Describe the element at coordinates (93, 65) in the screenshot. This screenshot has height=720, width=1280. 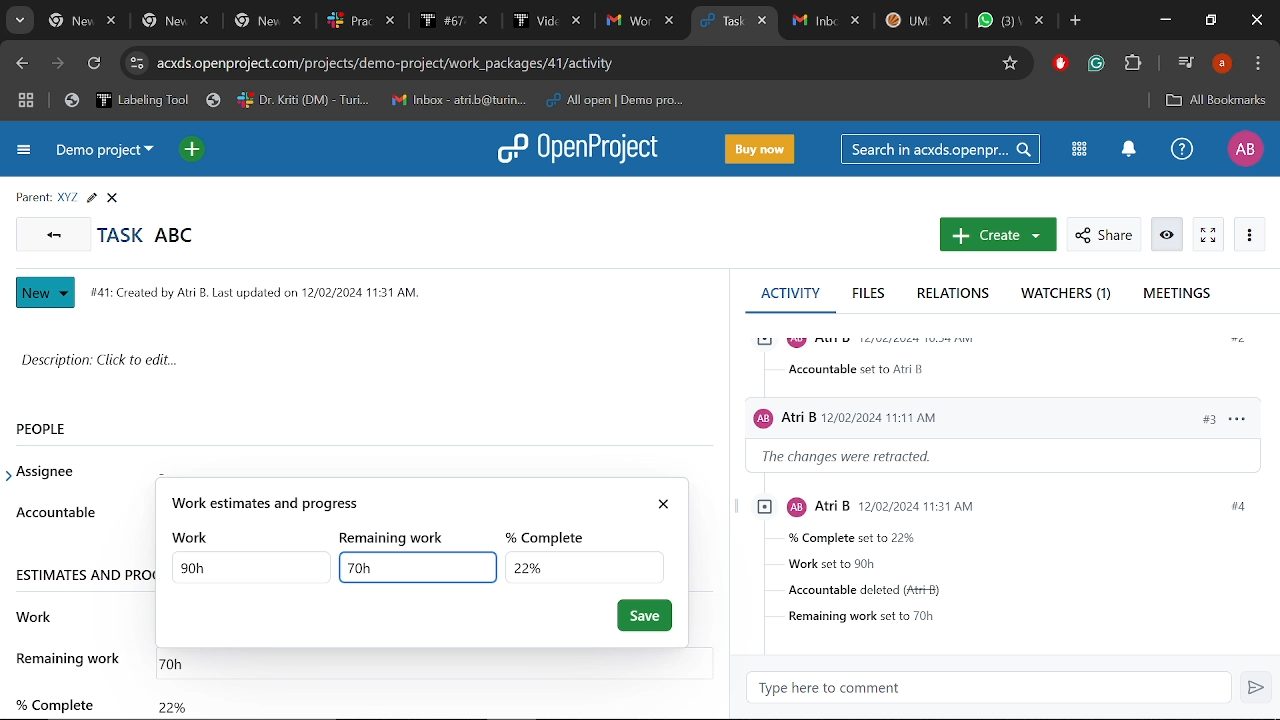
I see `Refresh` at that location.